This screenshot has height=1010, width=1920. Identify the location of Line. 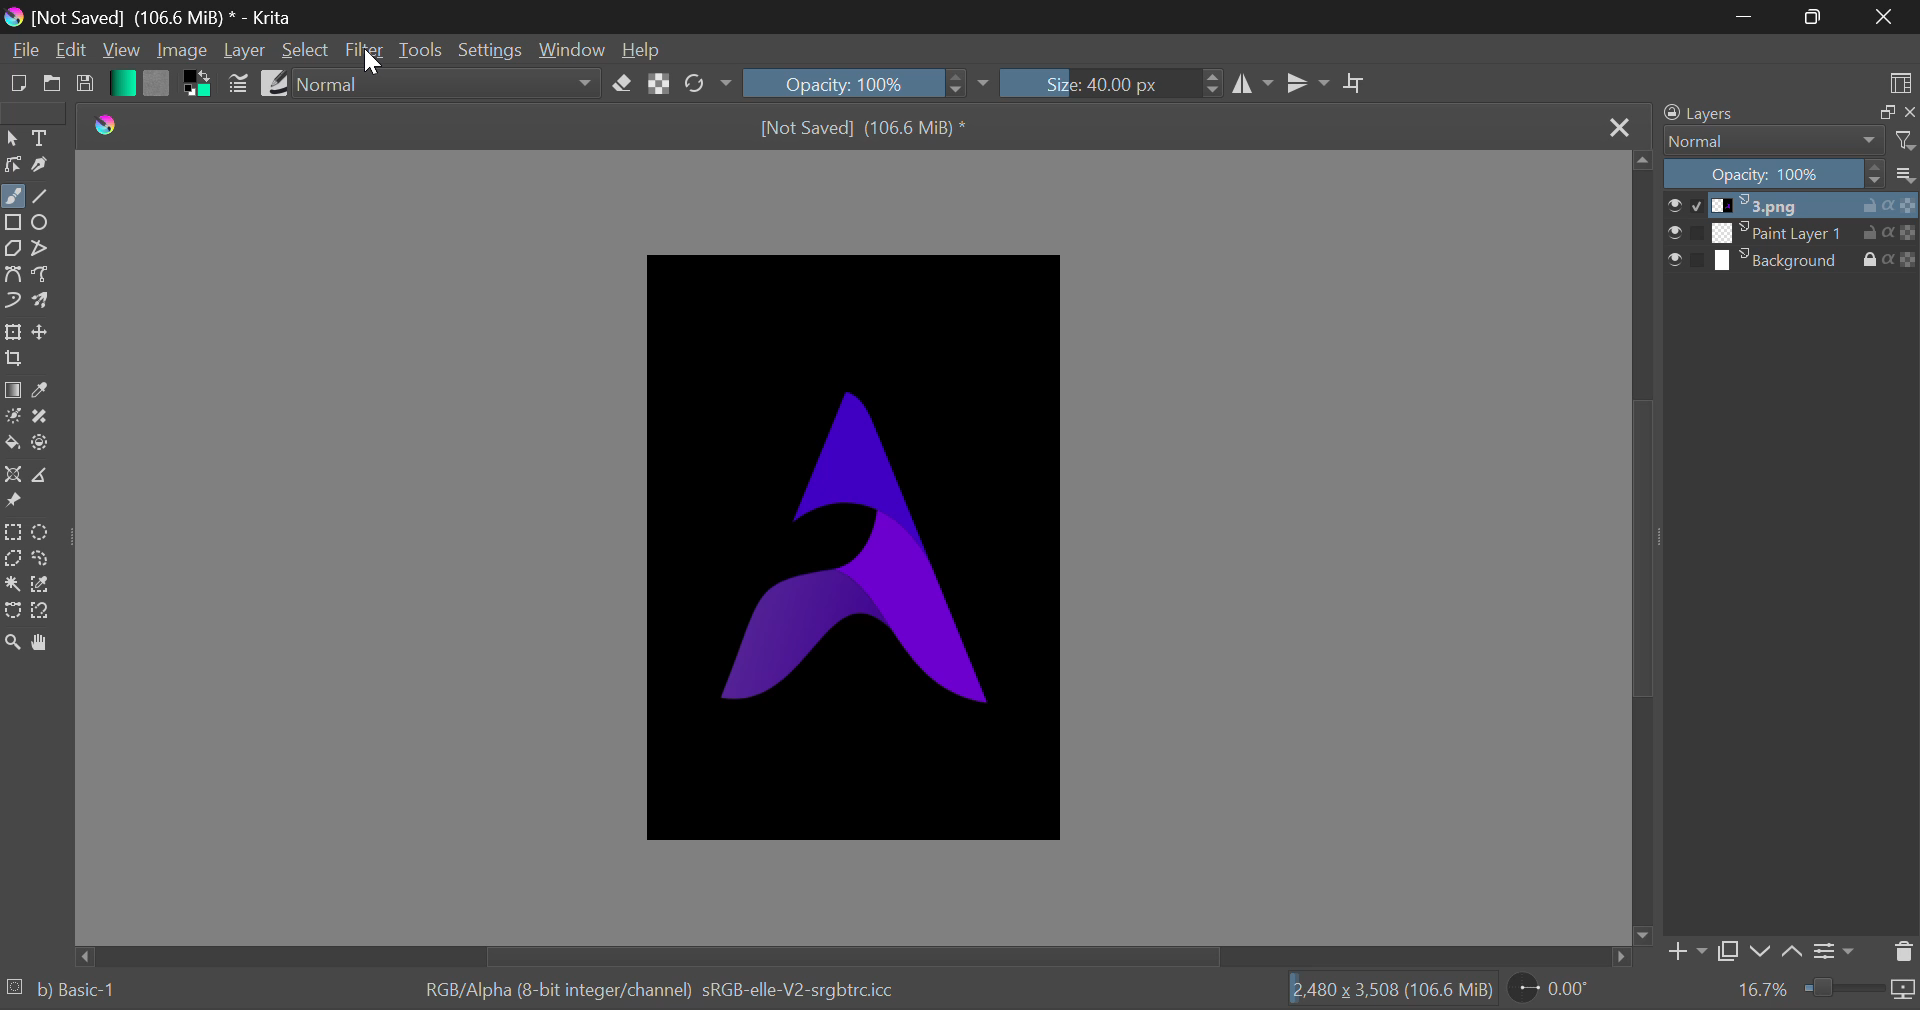
(44, 197).